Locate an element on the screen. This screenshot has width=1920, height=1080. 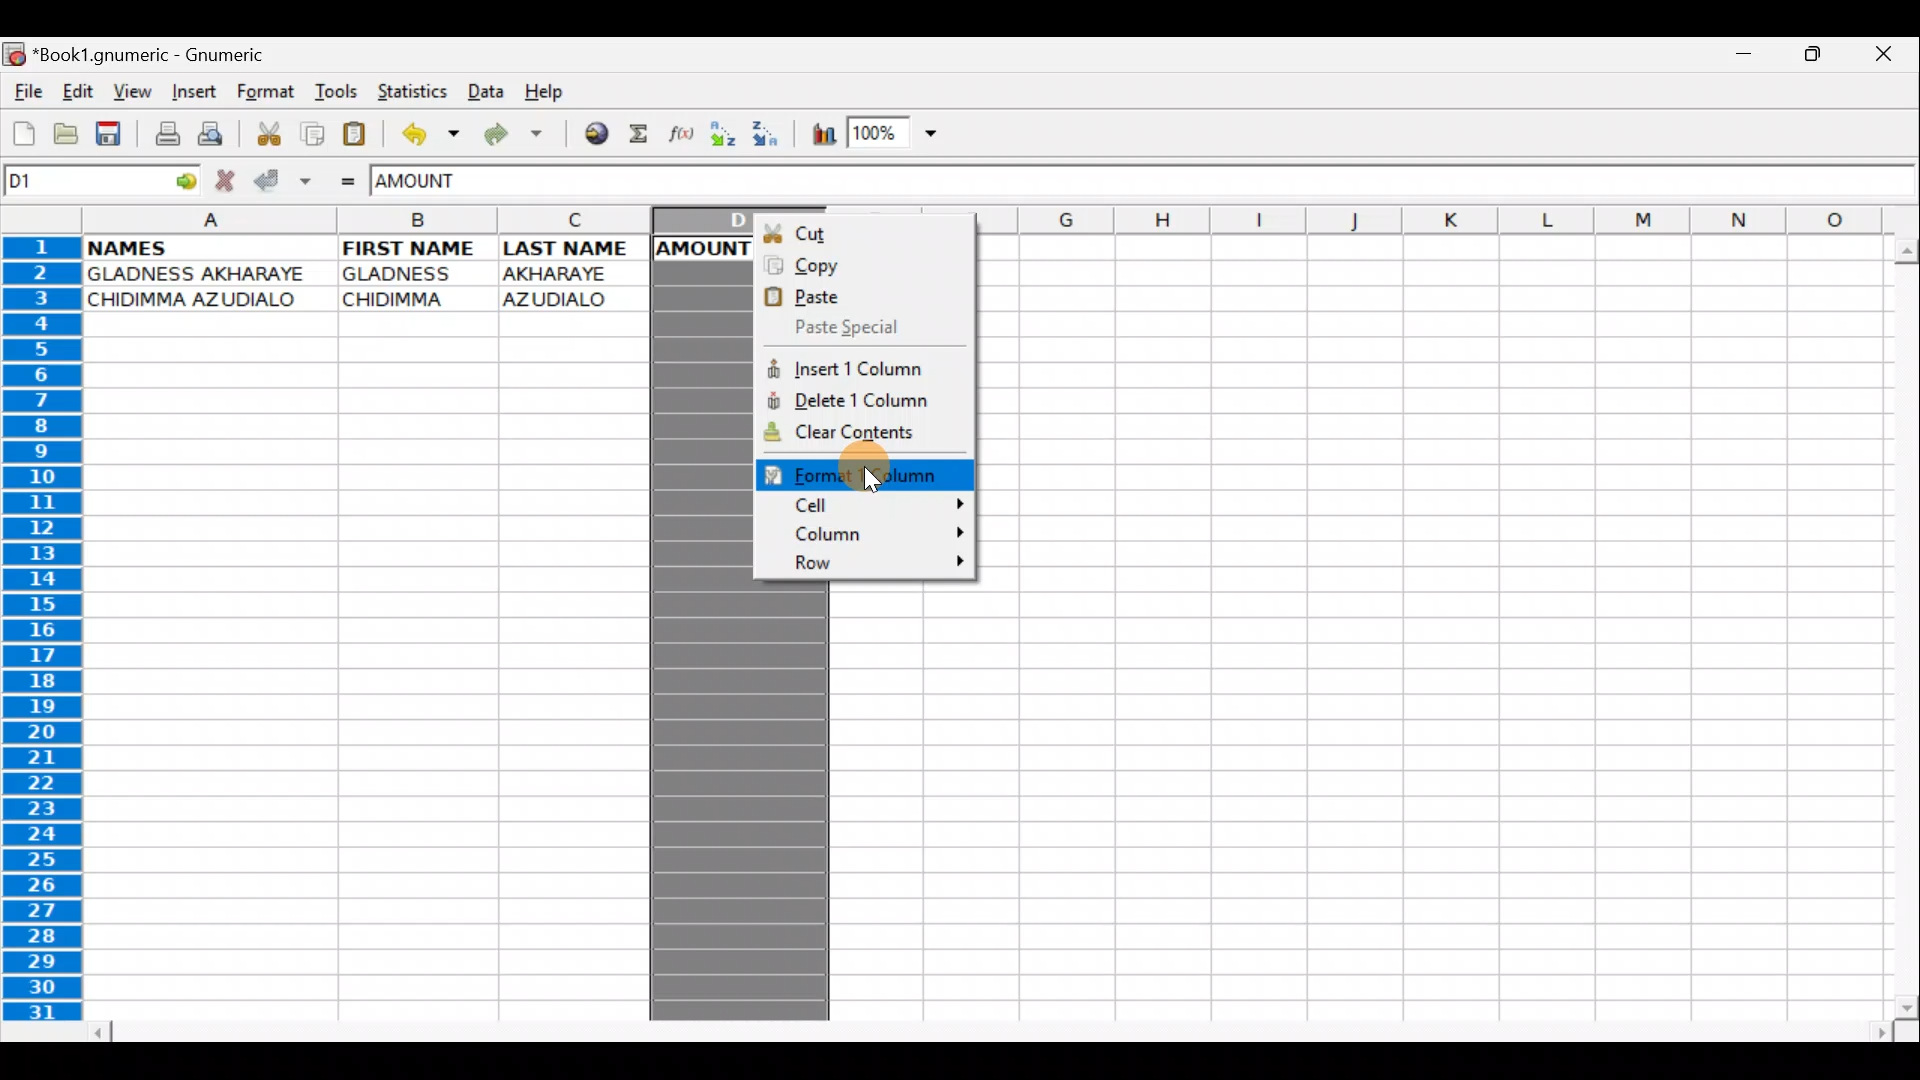
Zoom is located at coordinates (896, 135).